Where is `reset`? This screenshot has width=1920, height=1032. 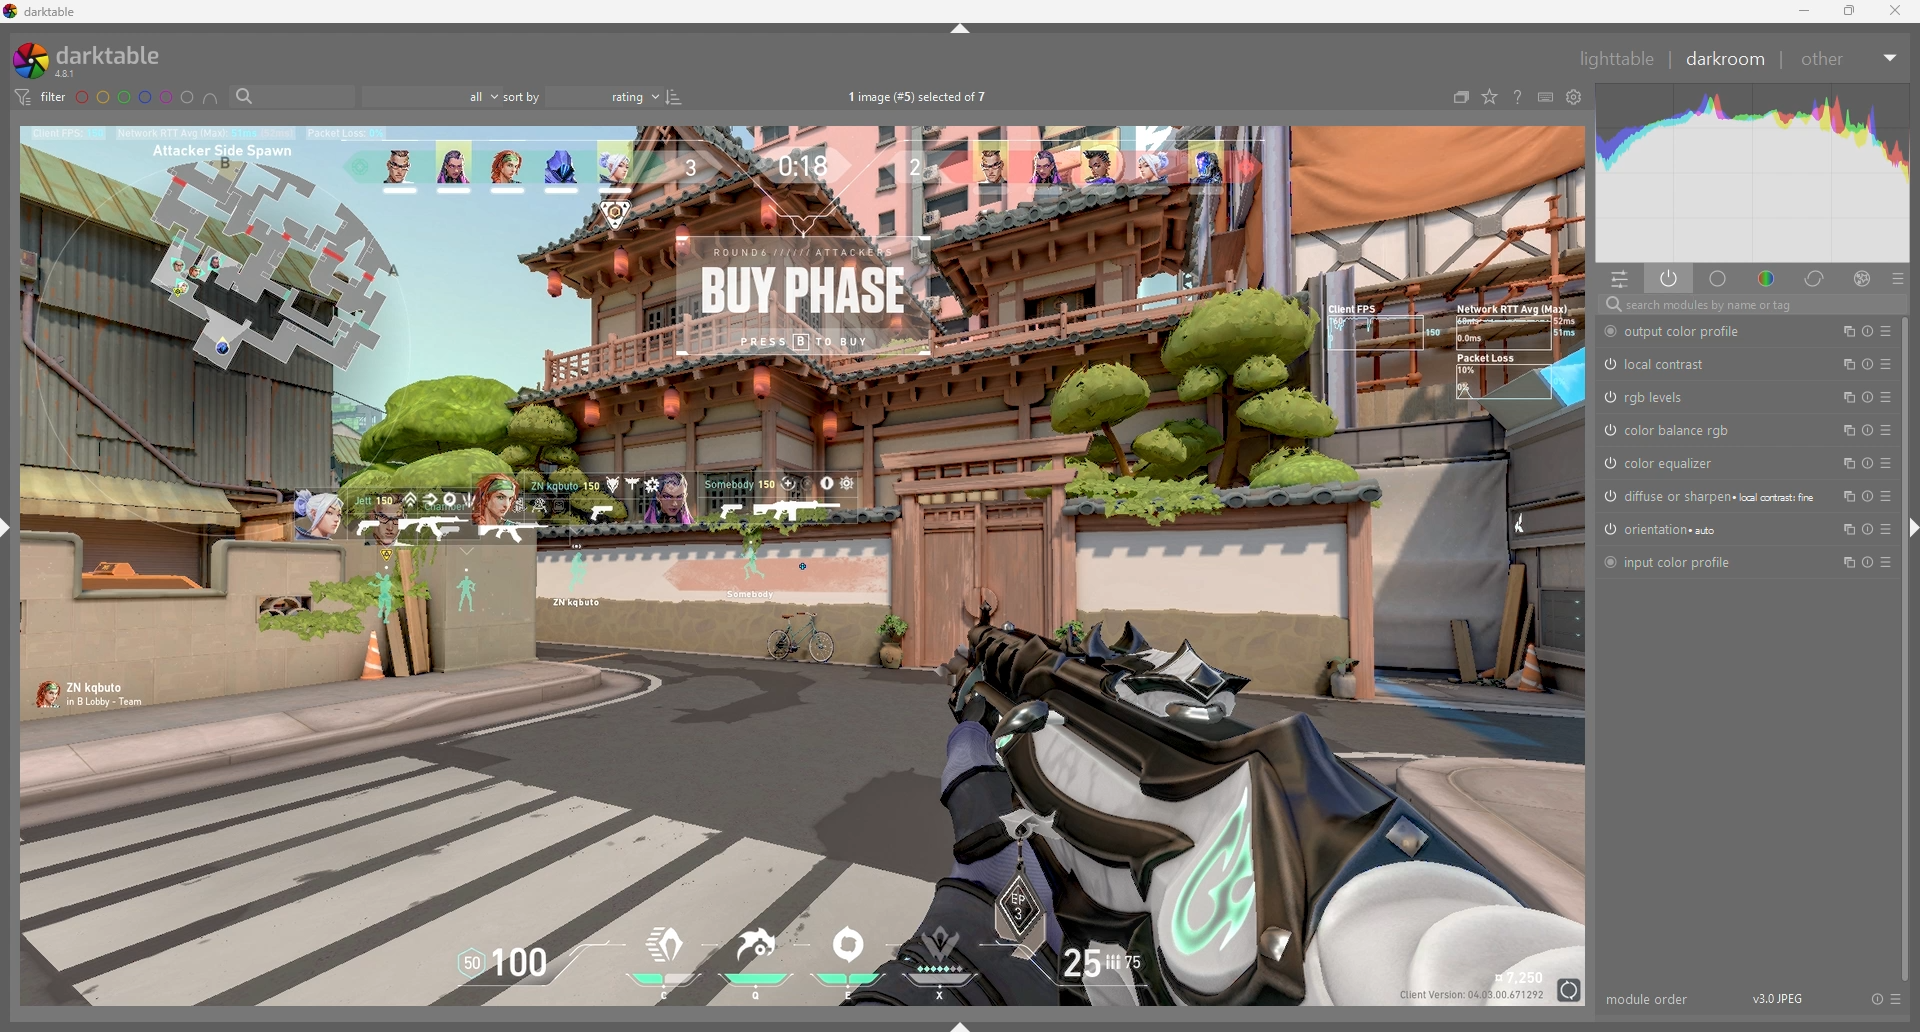
reset is located at coordinates (1867, 529).